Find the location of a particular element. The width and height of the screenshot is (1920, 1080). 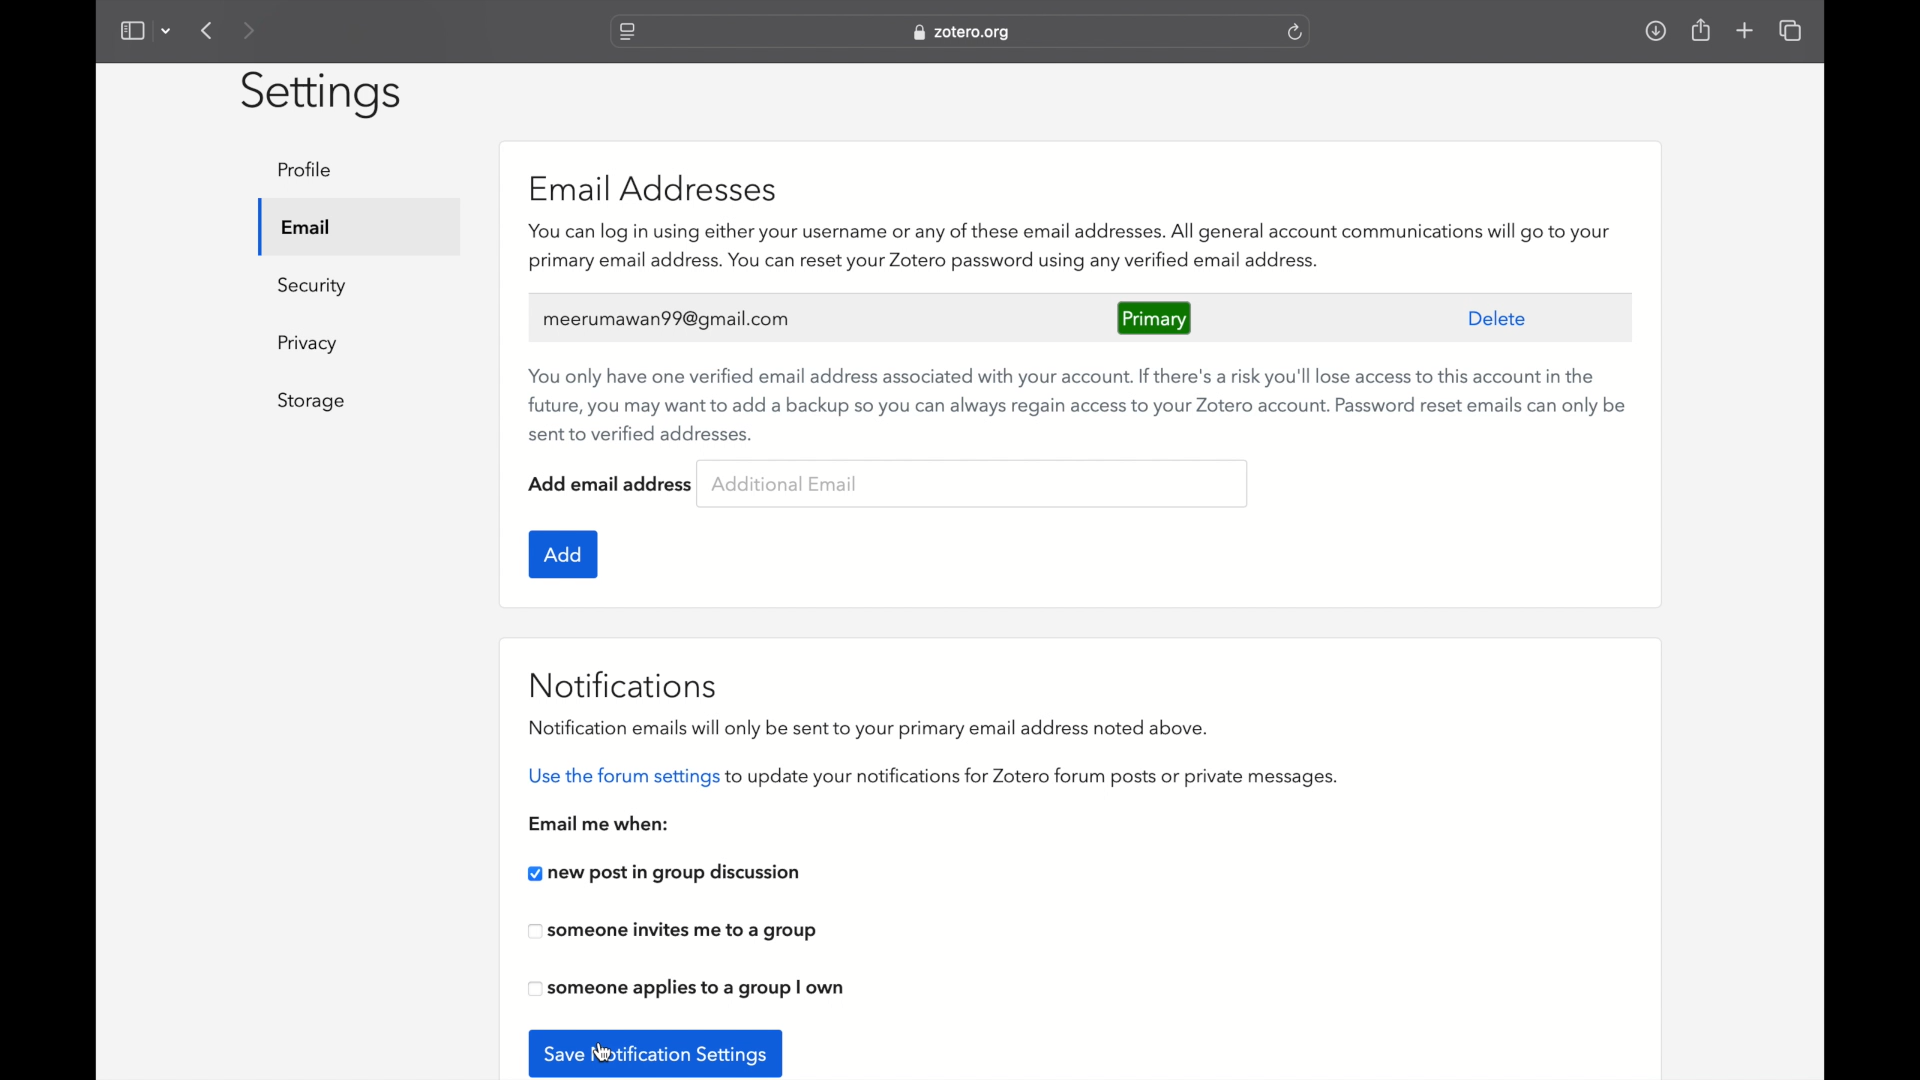

show sidebar is located at coordinates (131, 30).